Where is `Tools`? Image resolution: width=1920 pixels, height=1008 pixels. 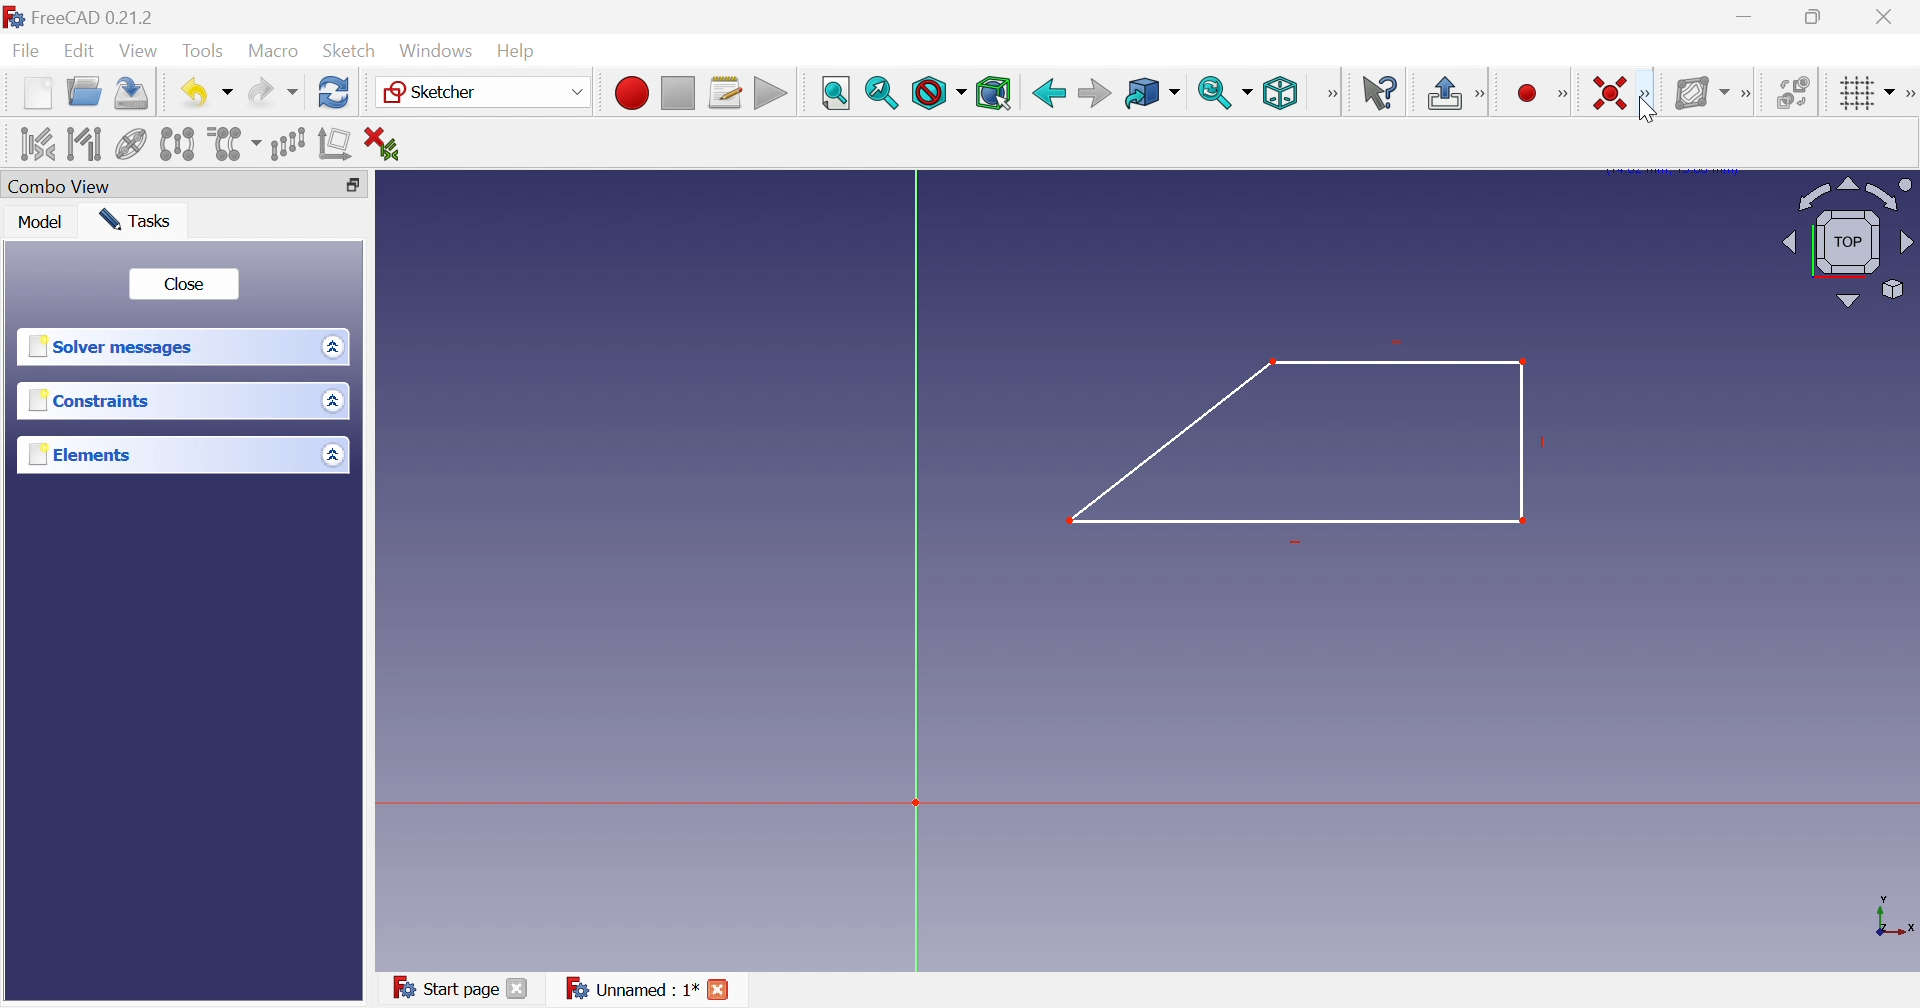
Tools is located at coordinates (206, 49).